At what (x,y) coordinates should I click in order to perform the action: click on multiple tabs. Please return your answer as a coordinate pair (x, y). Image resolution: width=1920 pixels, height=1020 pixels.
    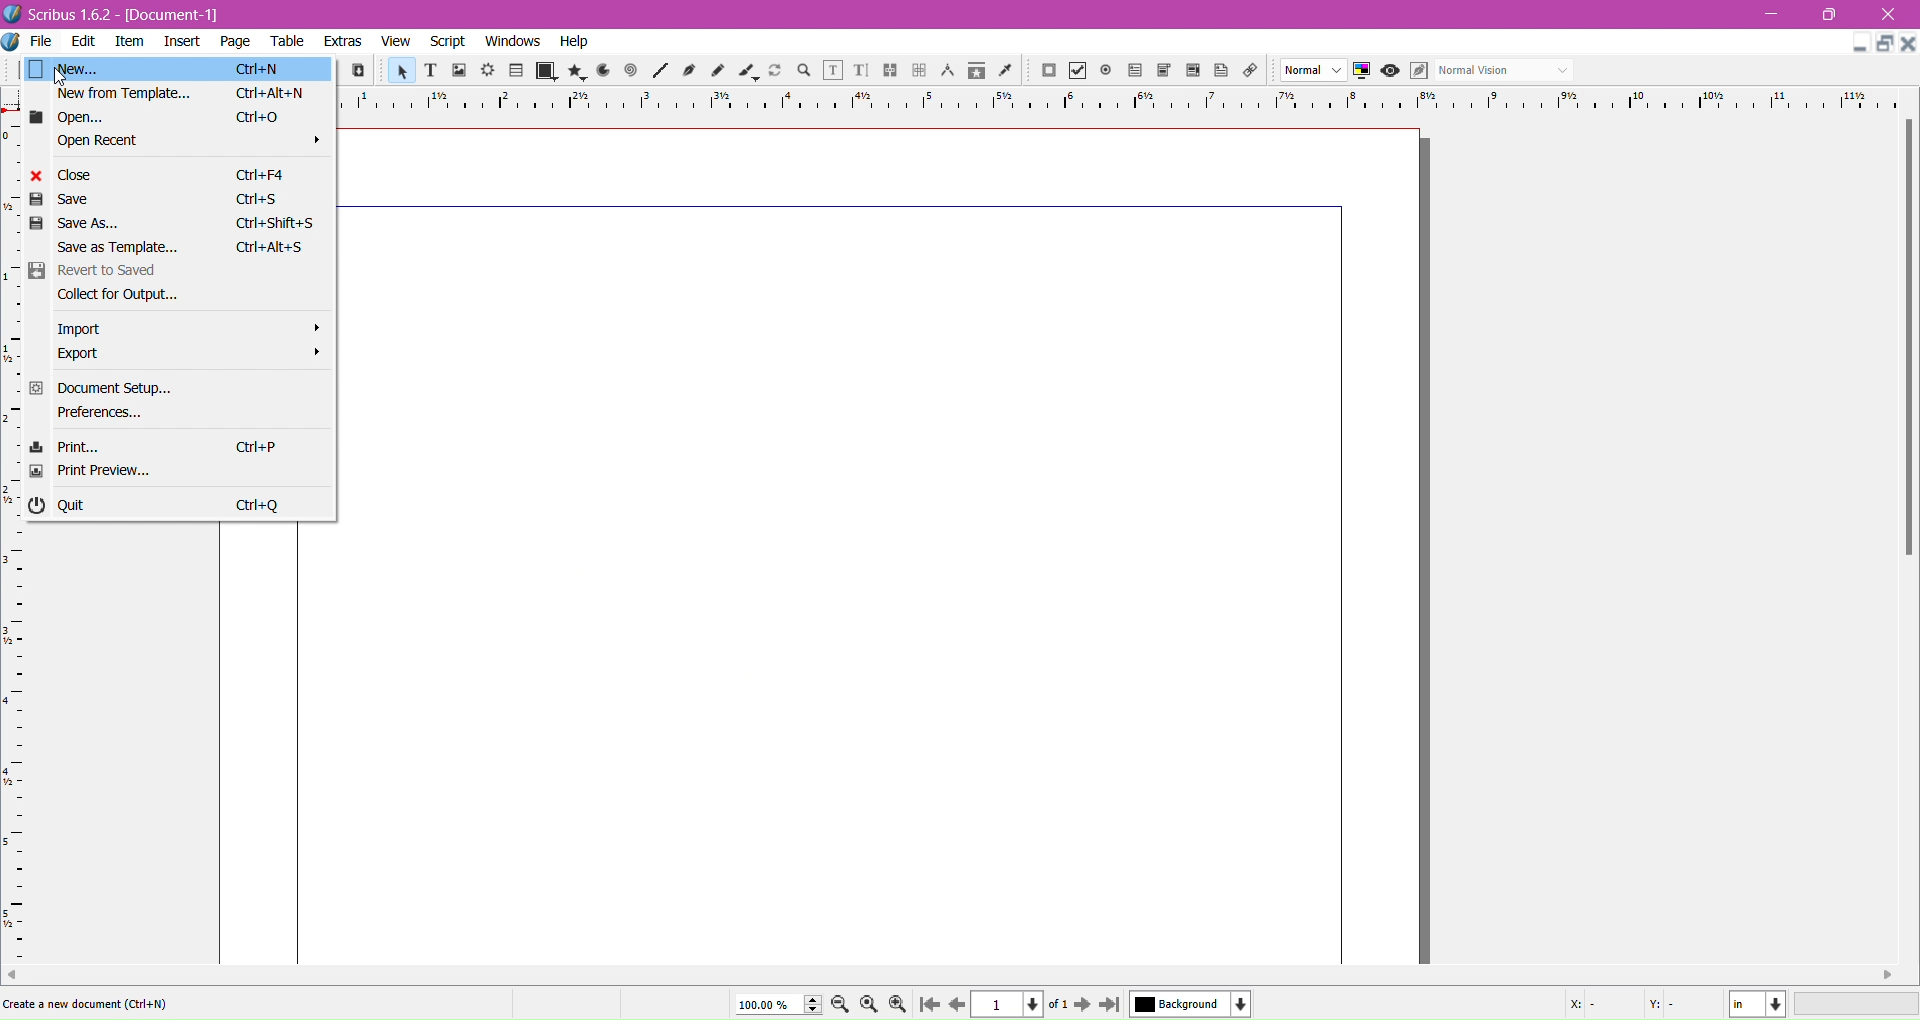
    Looking at the image, I should click on (1886, 41).